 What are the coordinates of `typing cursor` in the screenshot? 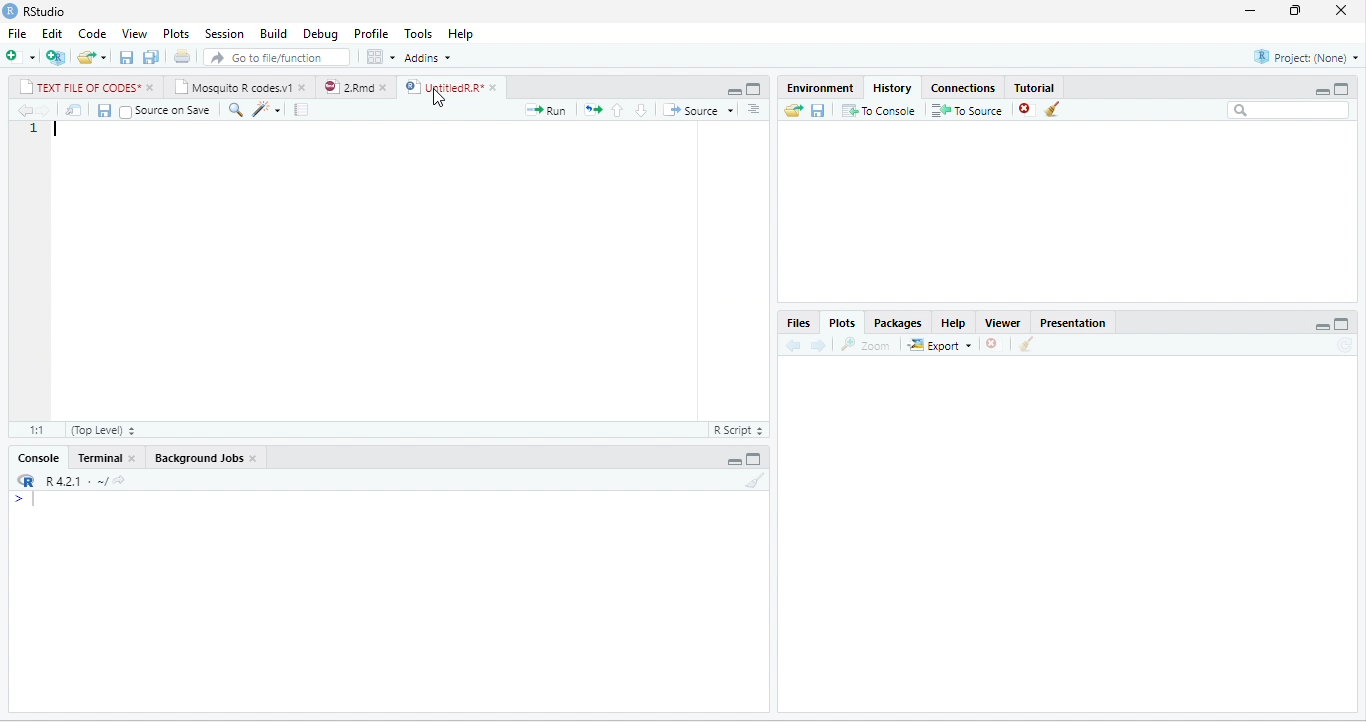 It's located at (56, 129).